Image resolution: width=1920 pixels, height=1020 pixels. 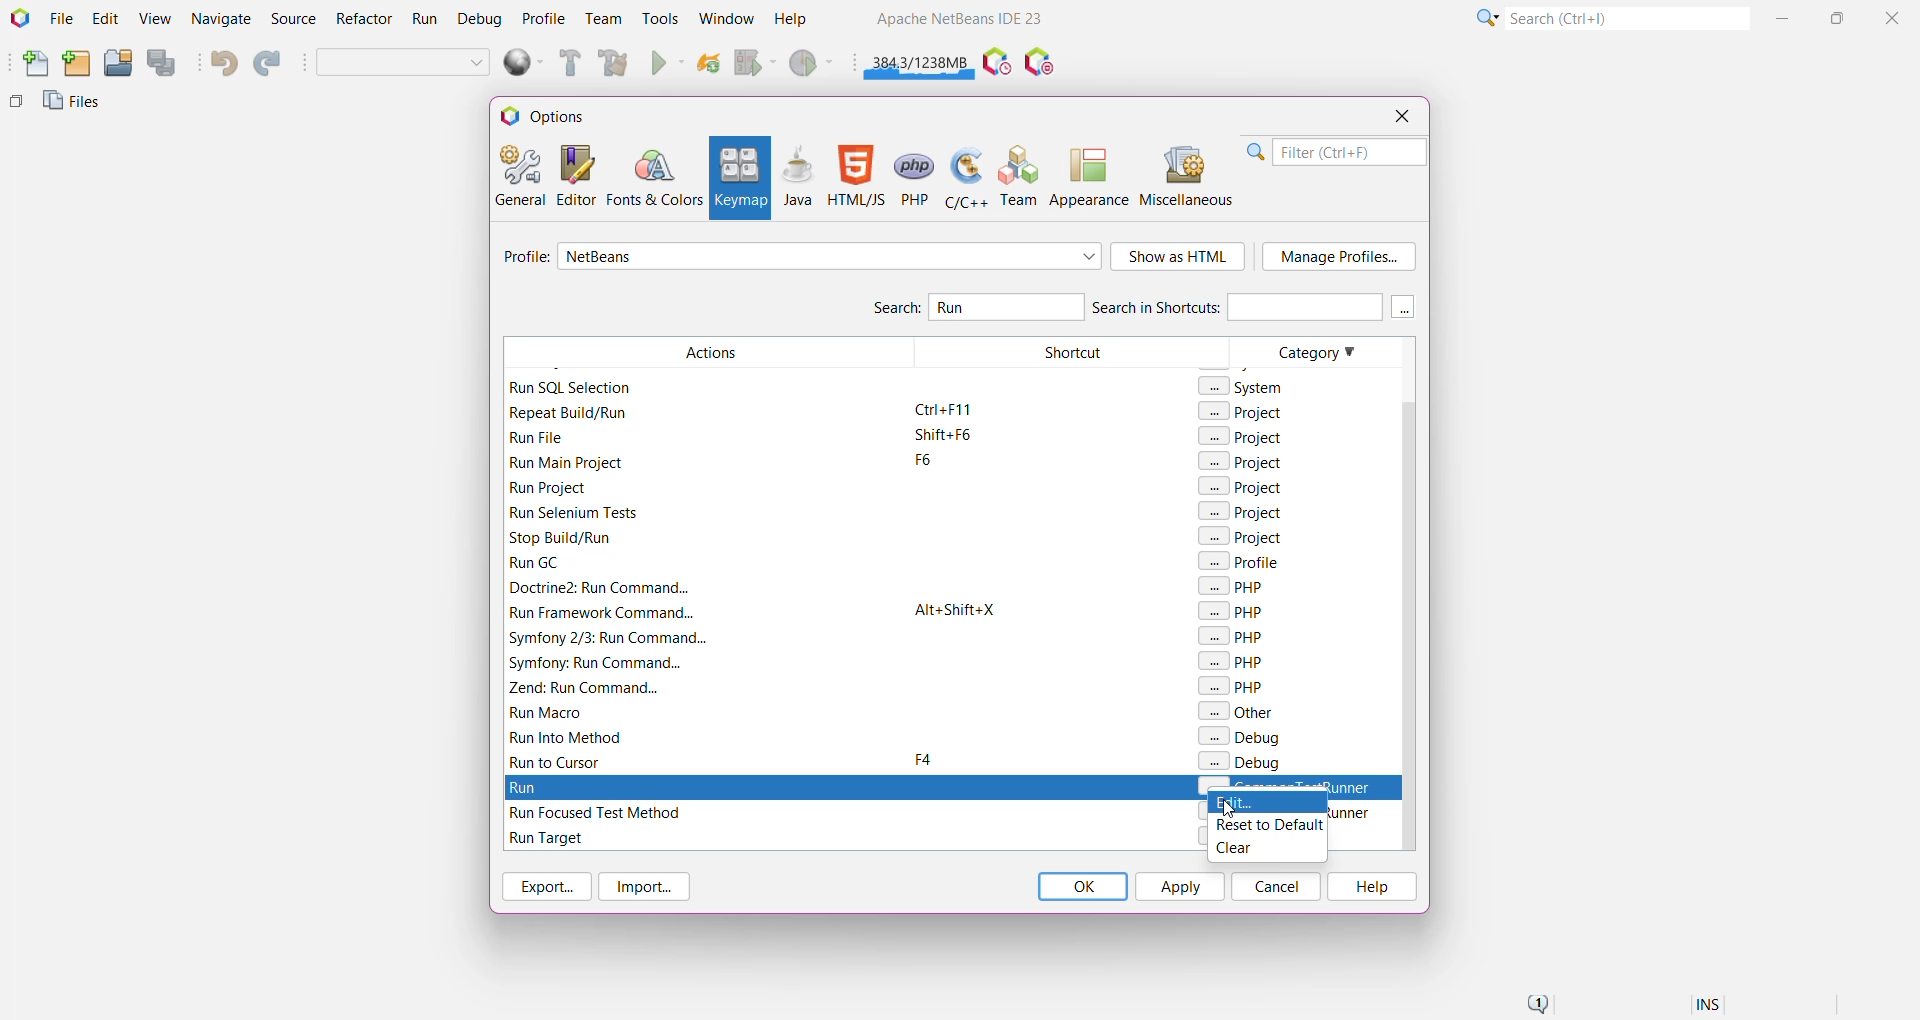 I want to click on Pause IDE profiling and take a Snapshot, so click(x=997, y=63).